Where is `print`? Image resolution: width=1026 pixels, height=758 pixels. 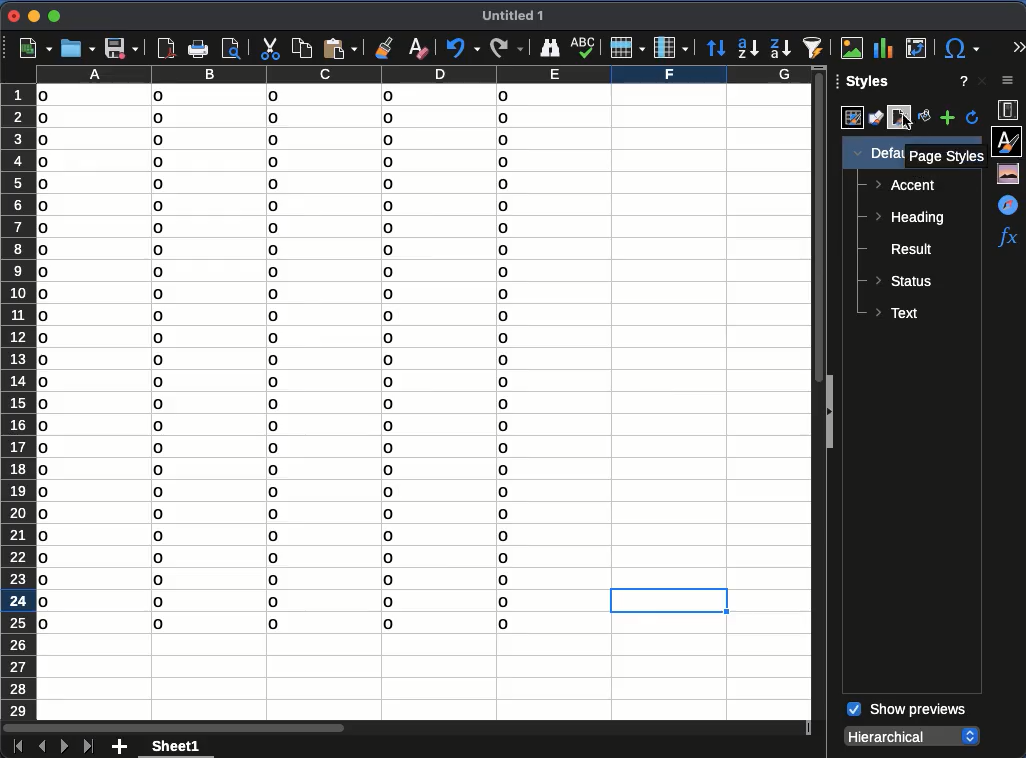
print is located at coordinates (198, 49).